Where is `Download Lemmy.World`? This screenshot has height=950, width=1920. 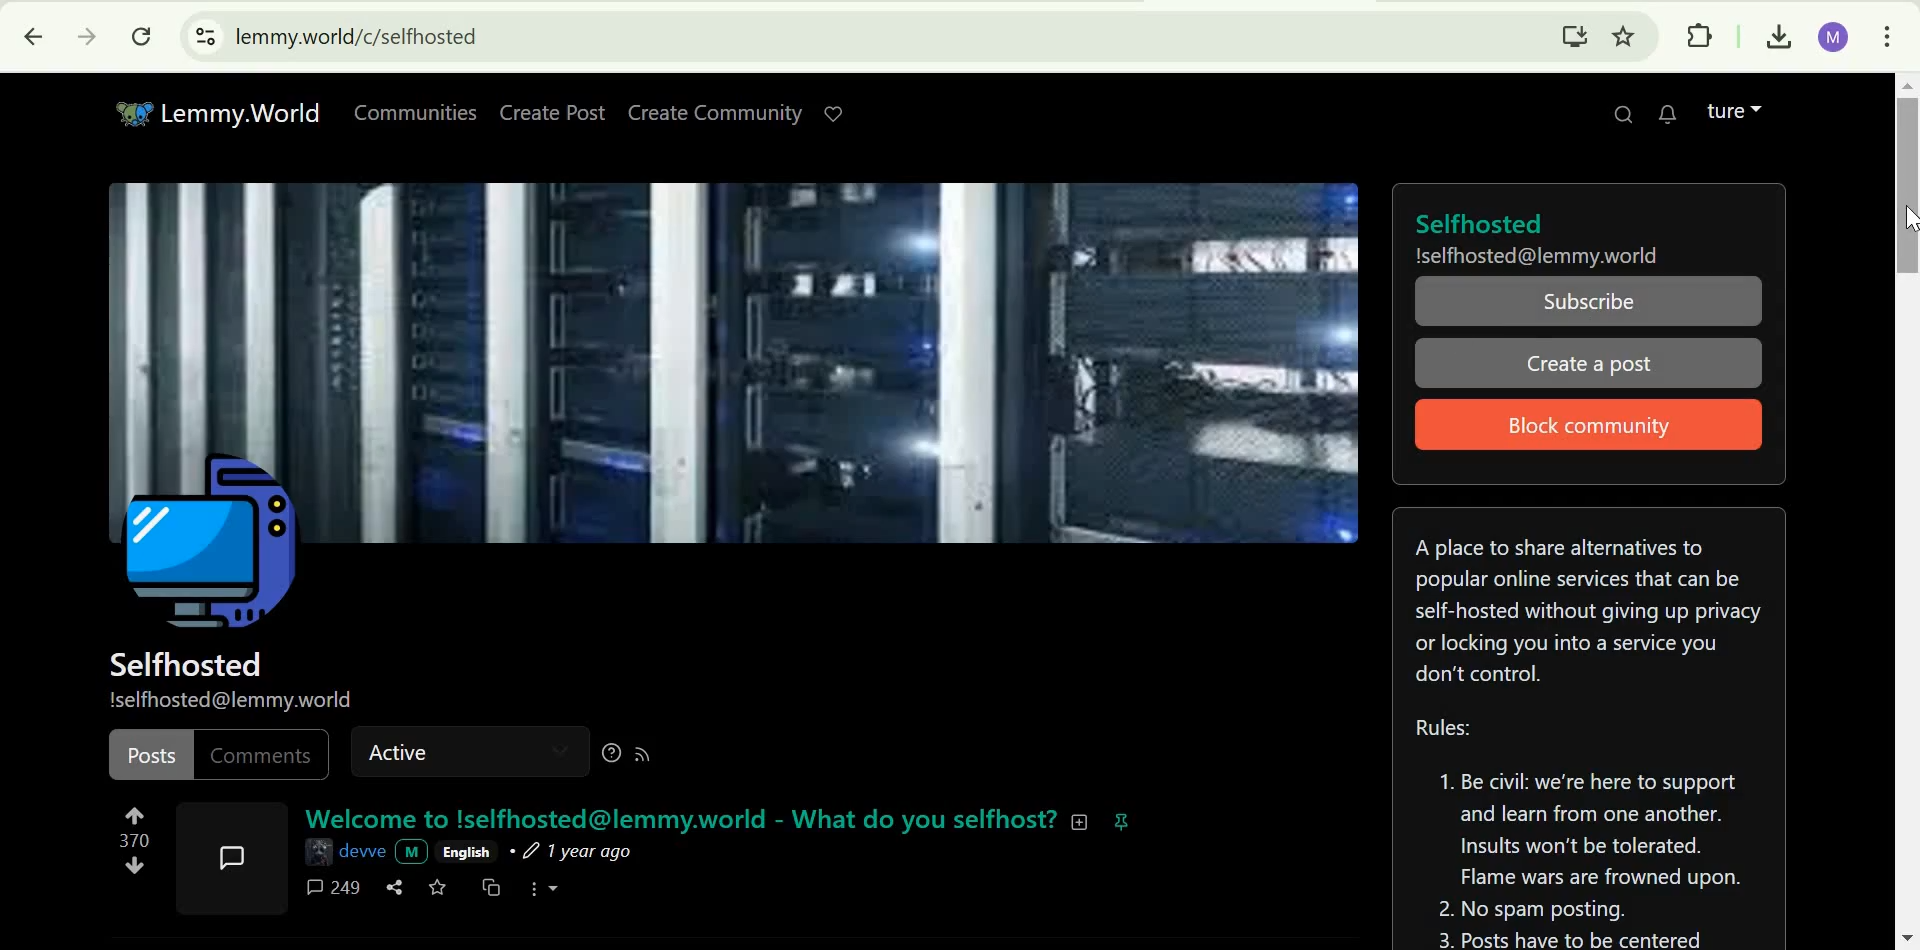
Download Lemmy.World is located at coordinates (1575, 34).